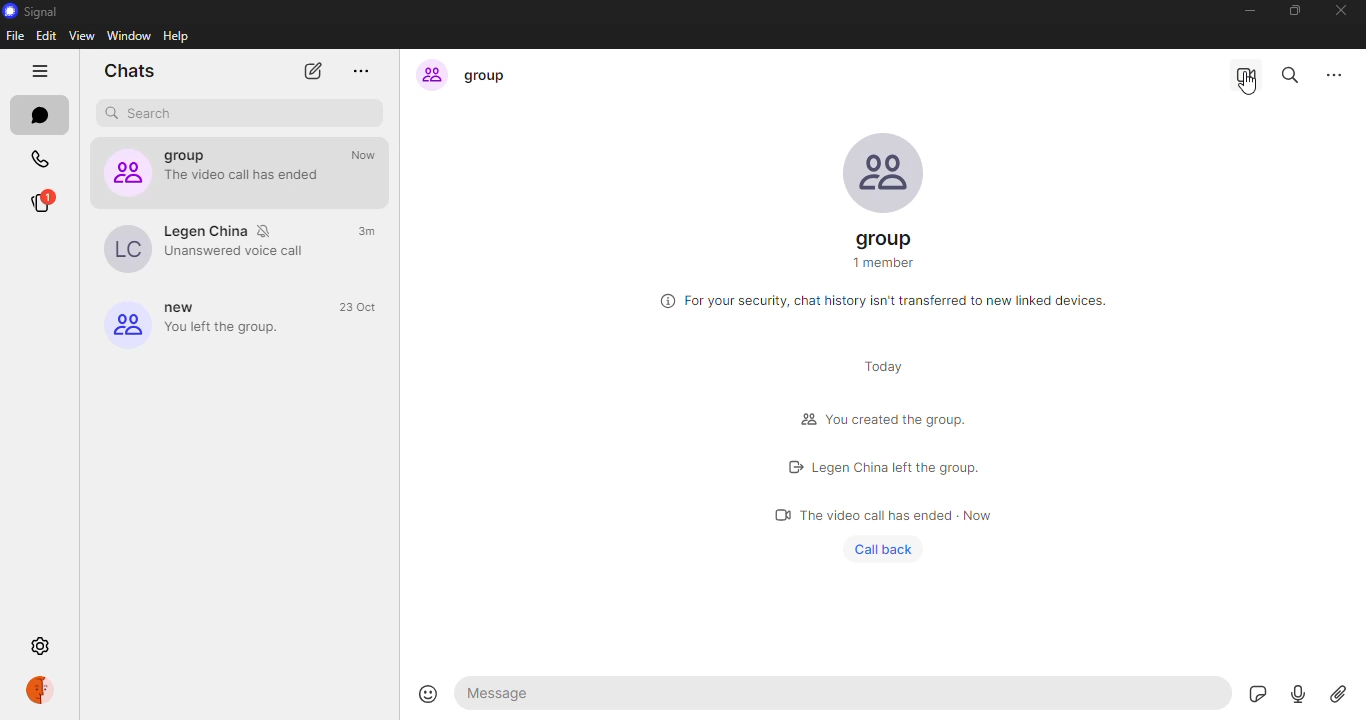 The image size is (1366, 720). Describe the element at coordinates (368, 155) in the screenshot. I see `time` at that location.